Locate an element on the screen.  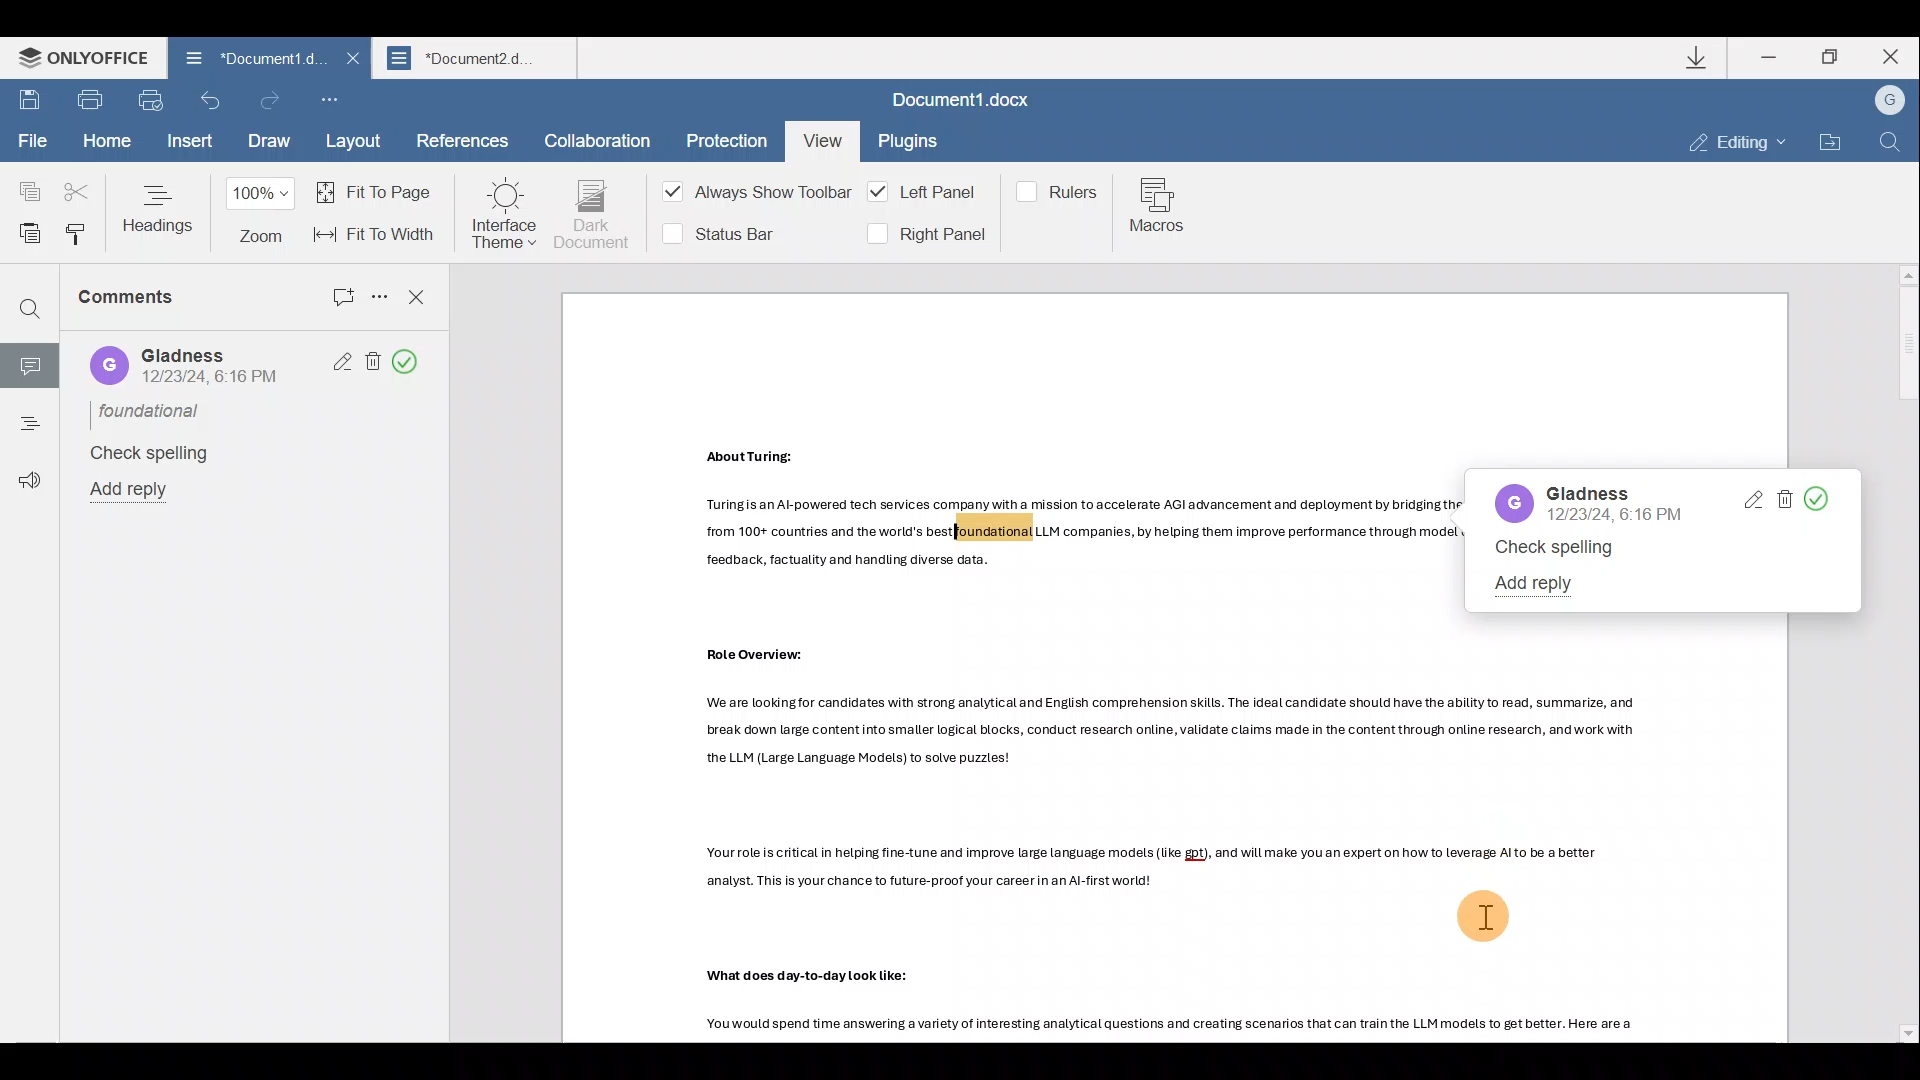
Fit to width is located at coordinates (377, 234).